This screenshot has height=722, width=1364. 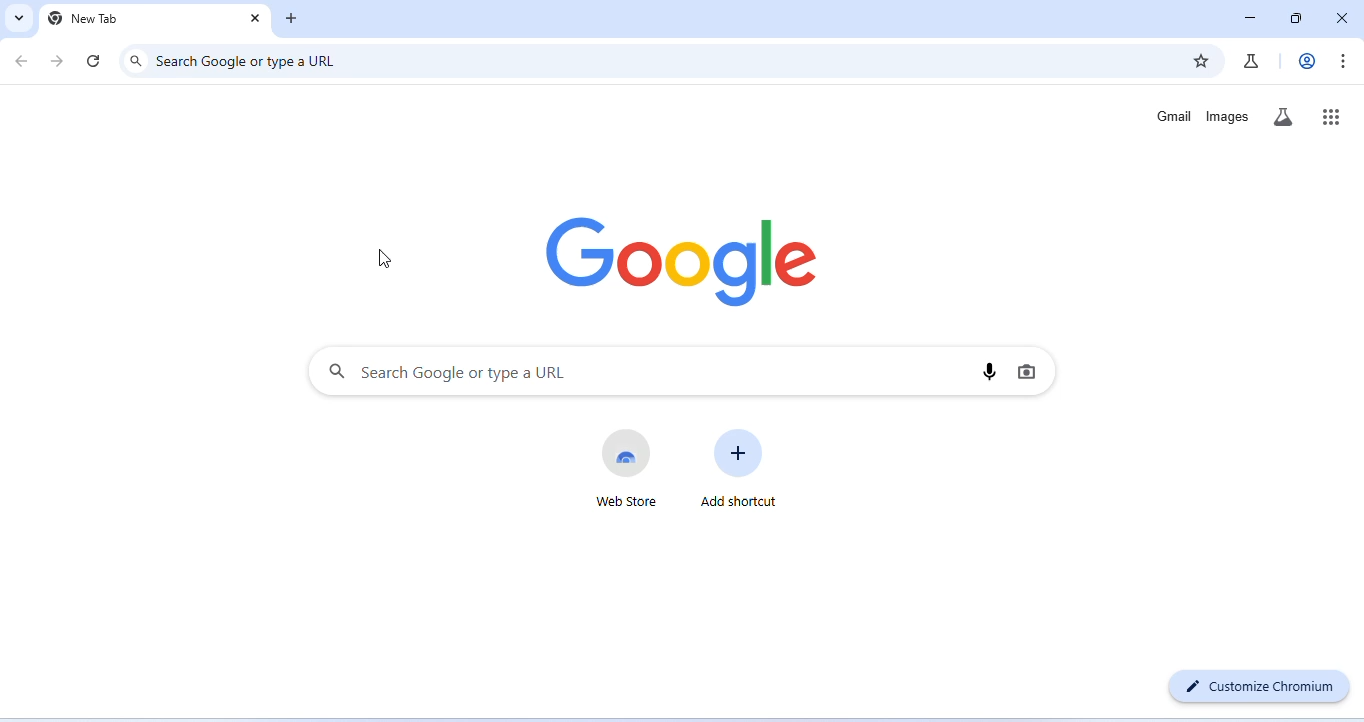 I want to click on refresh, so click(x=95, y=60).